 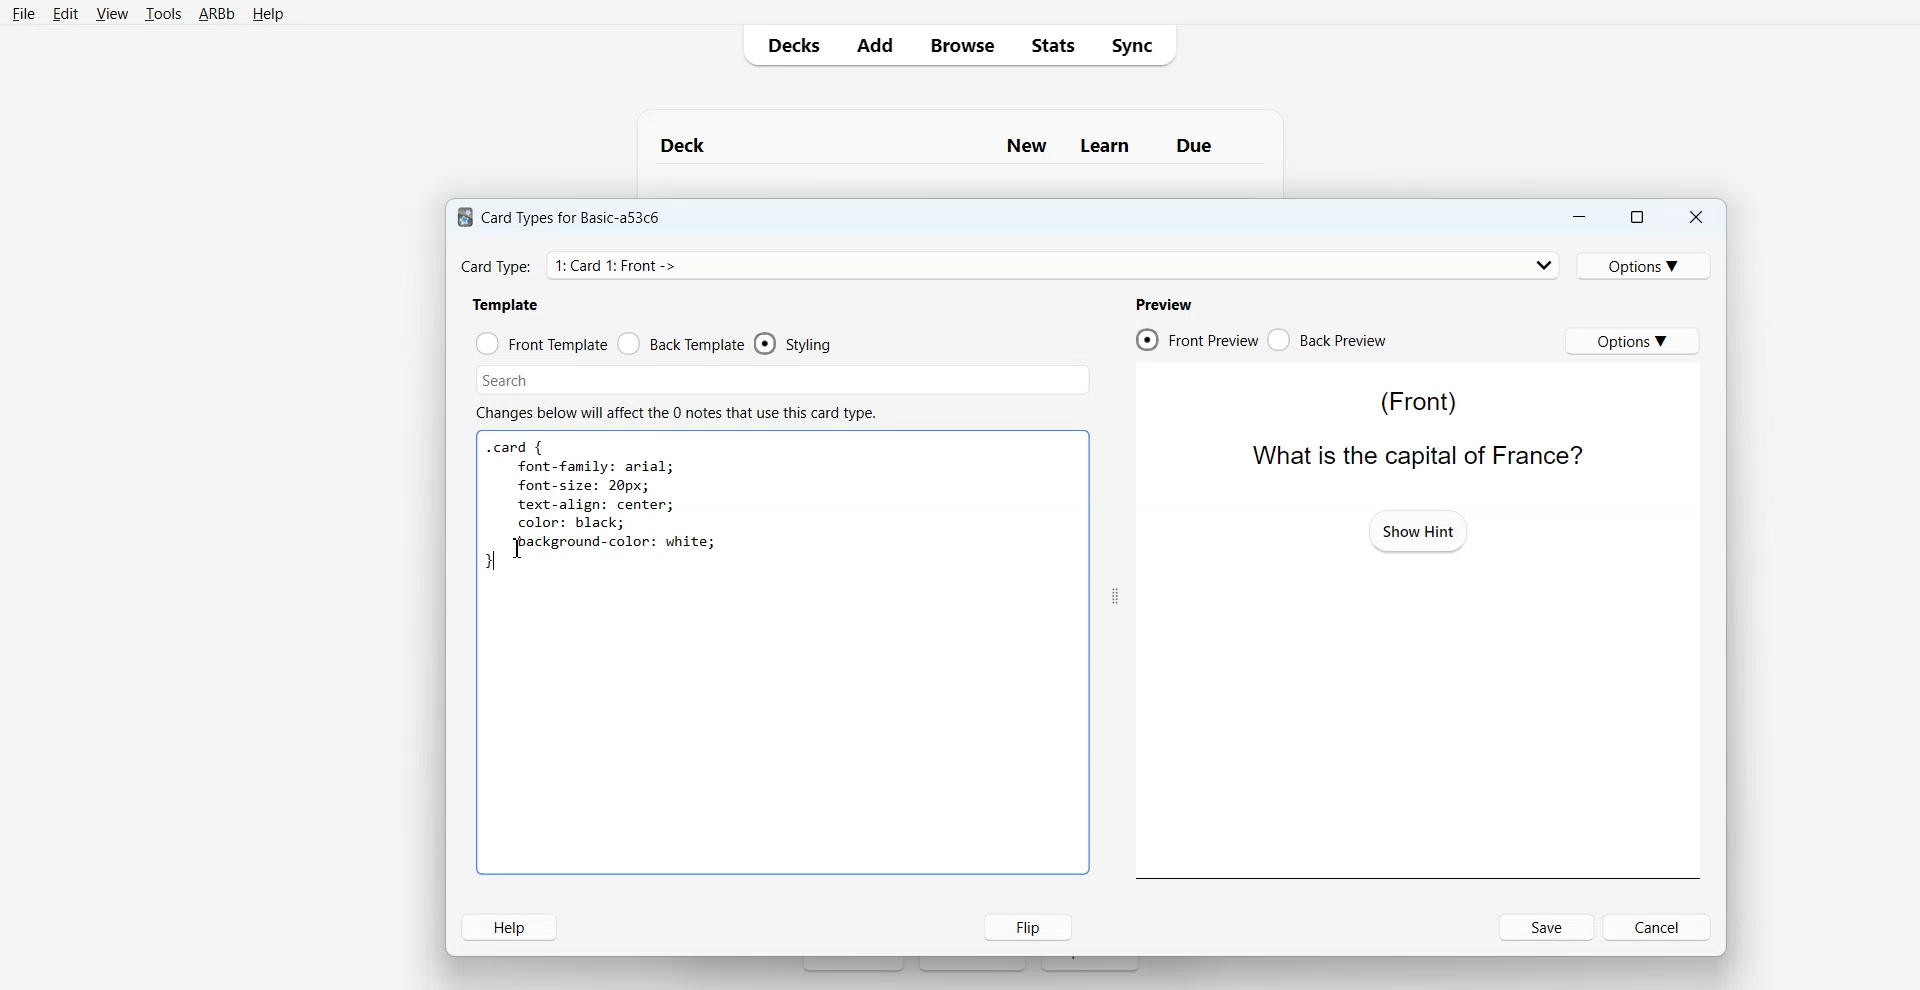 I want to click on Cancel, so click(x=1660, y=926).